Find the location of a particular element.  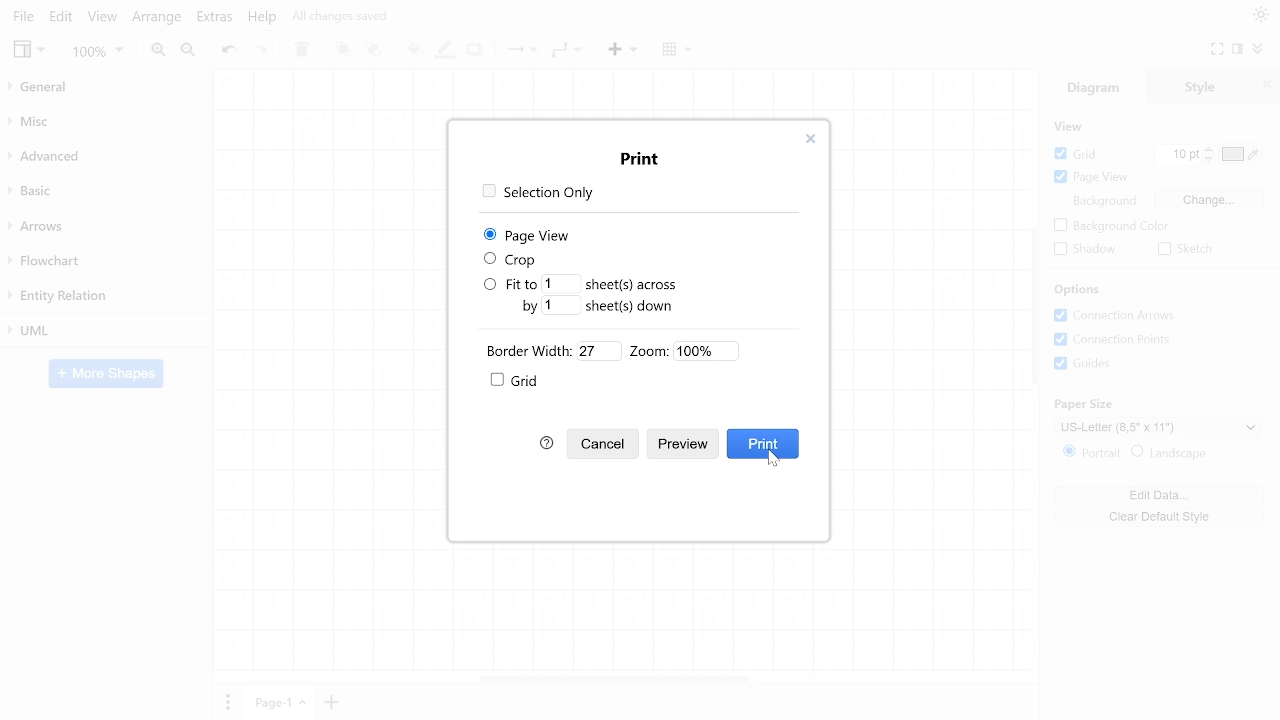

Change background is located at coordinates (1208, 200).